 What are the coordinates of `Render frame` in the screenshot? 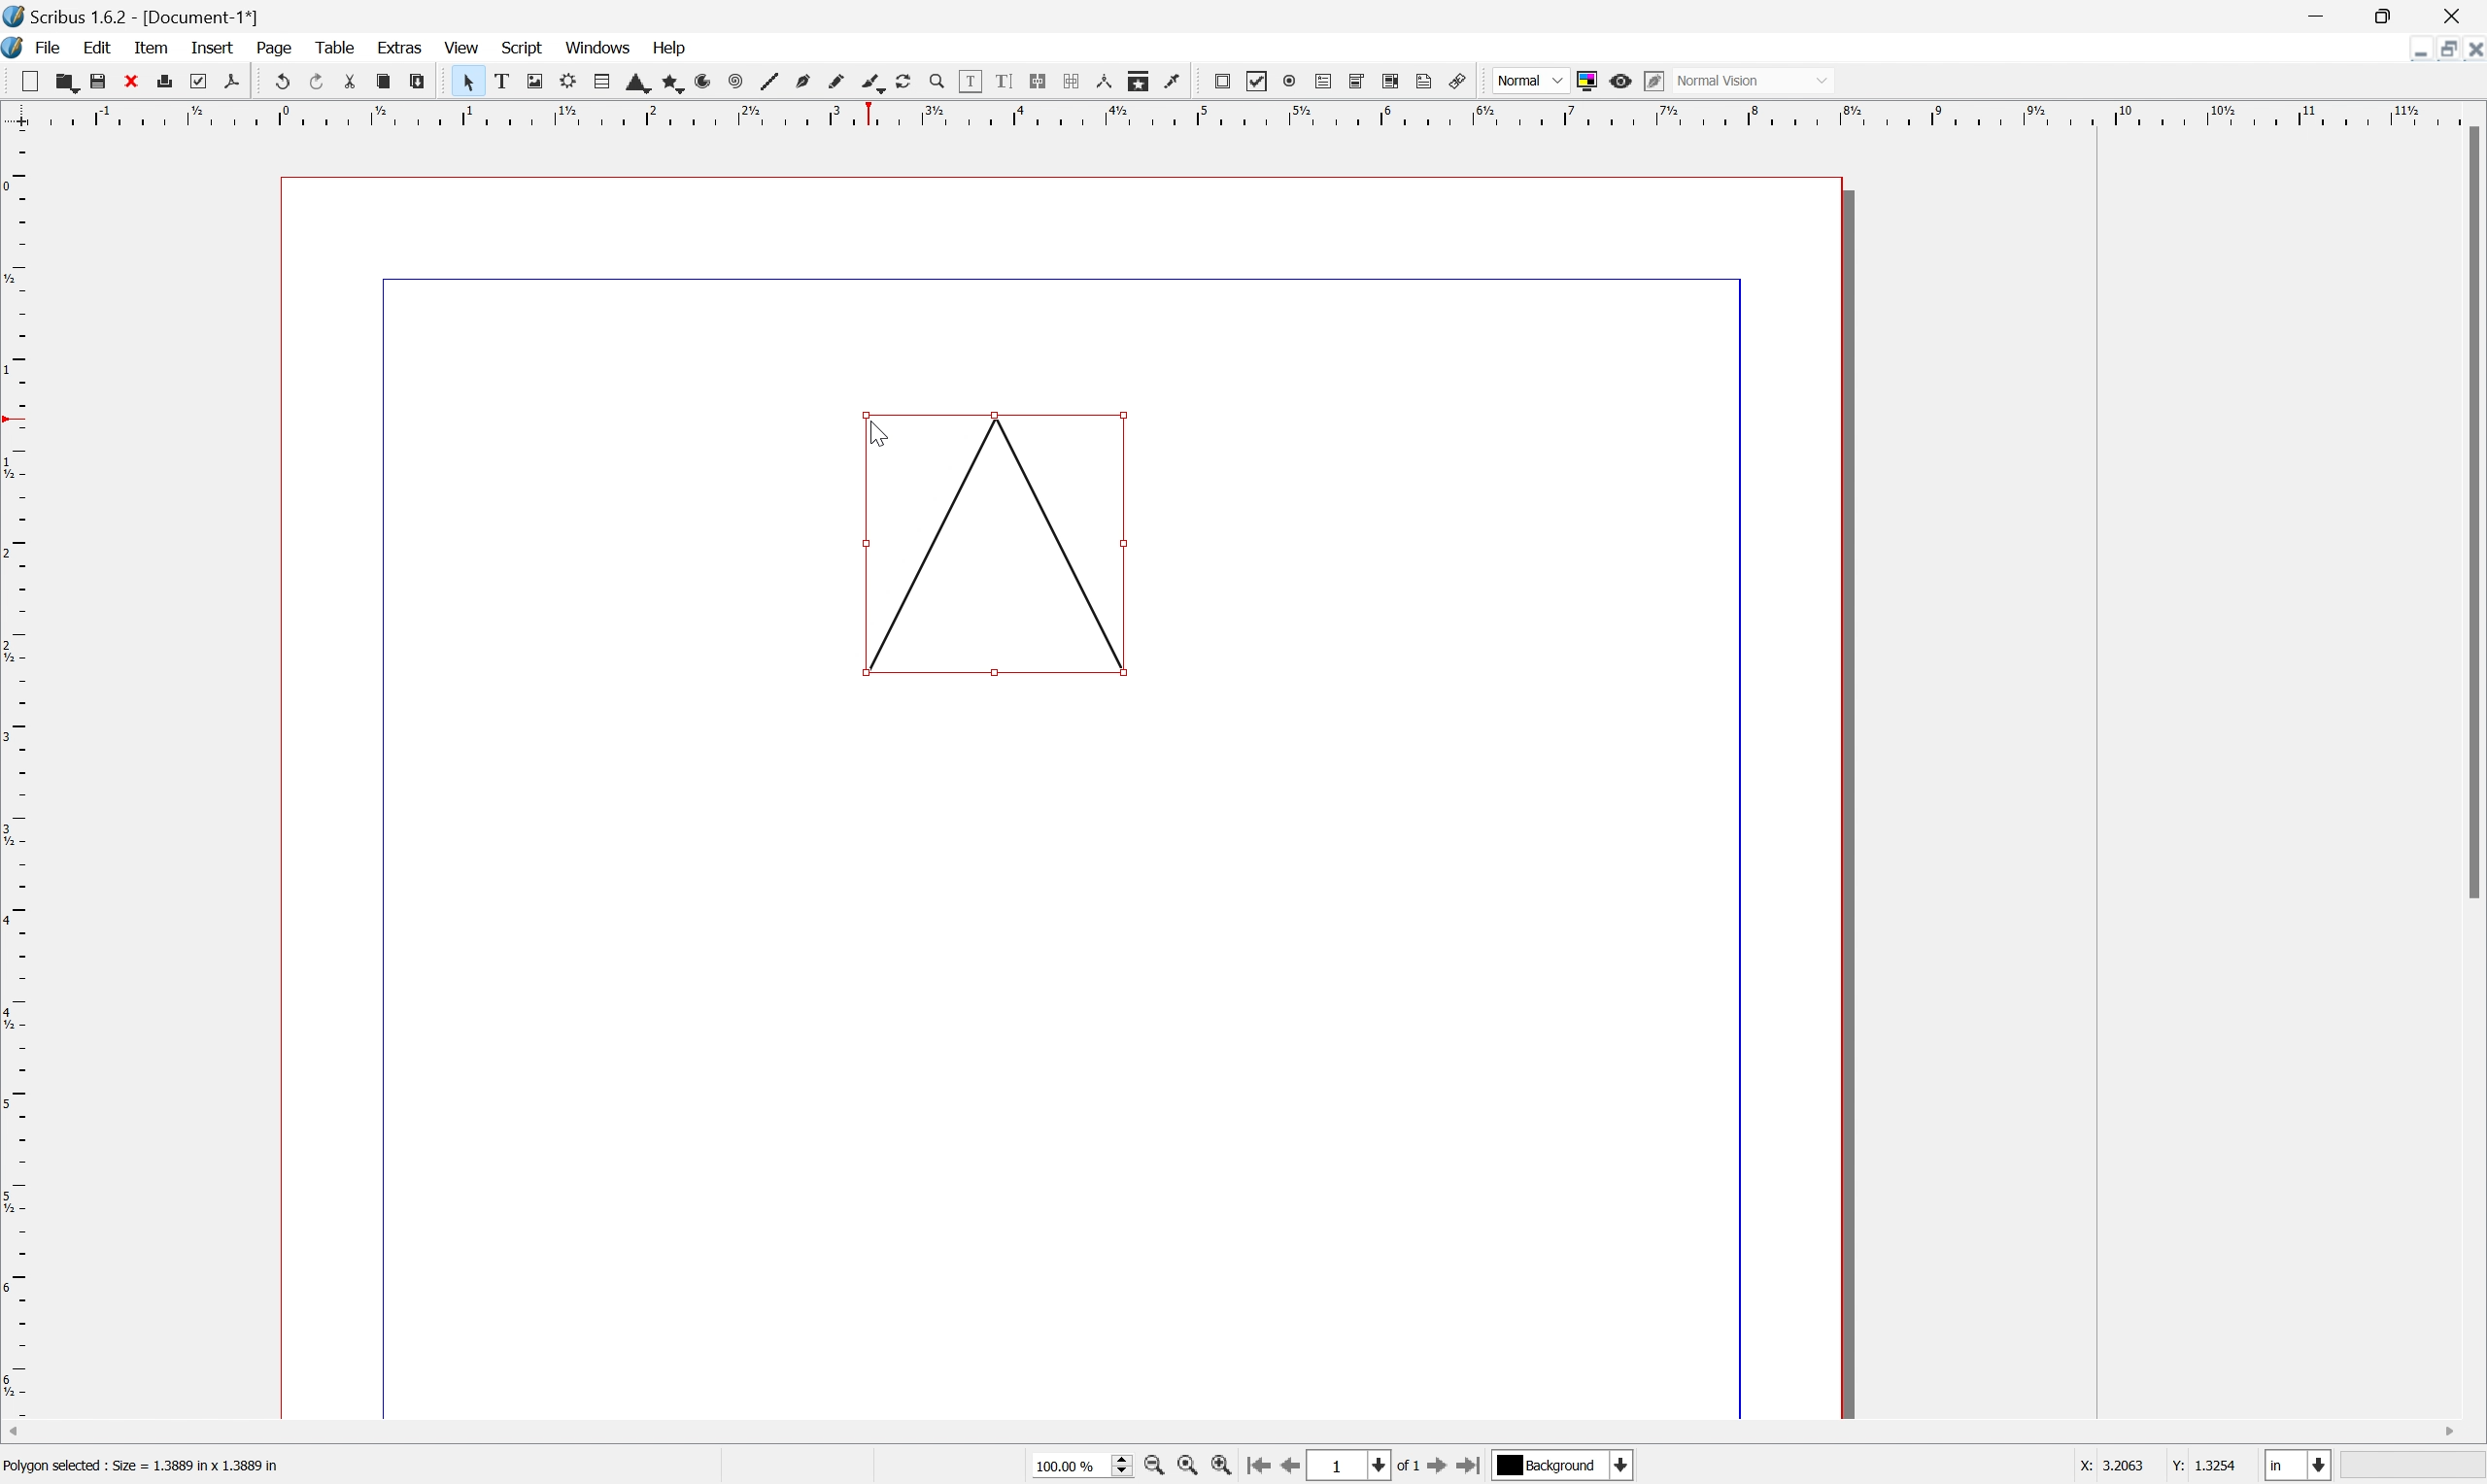 It's located at (568, 83).